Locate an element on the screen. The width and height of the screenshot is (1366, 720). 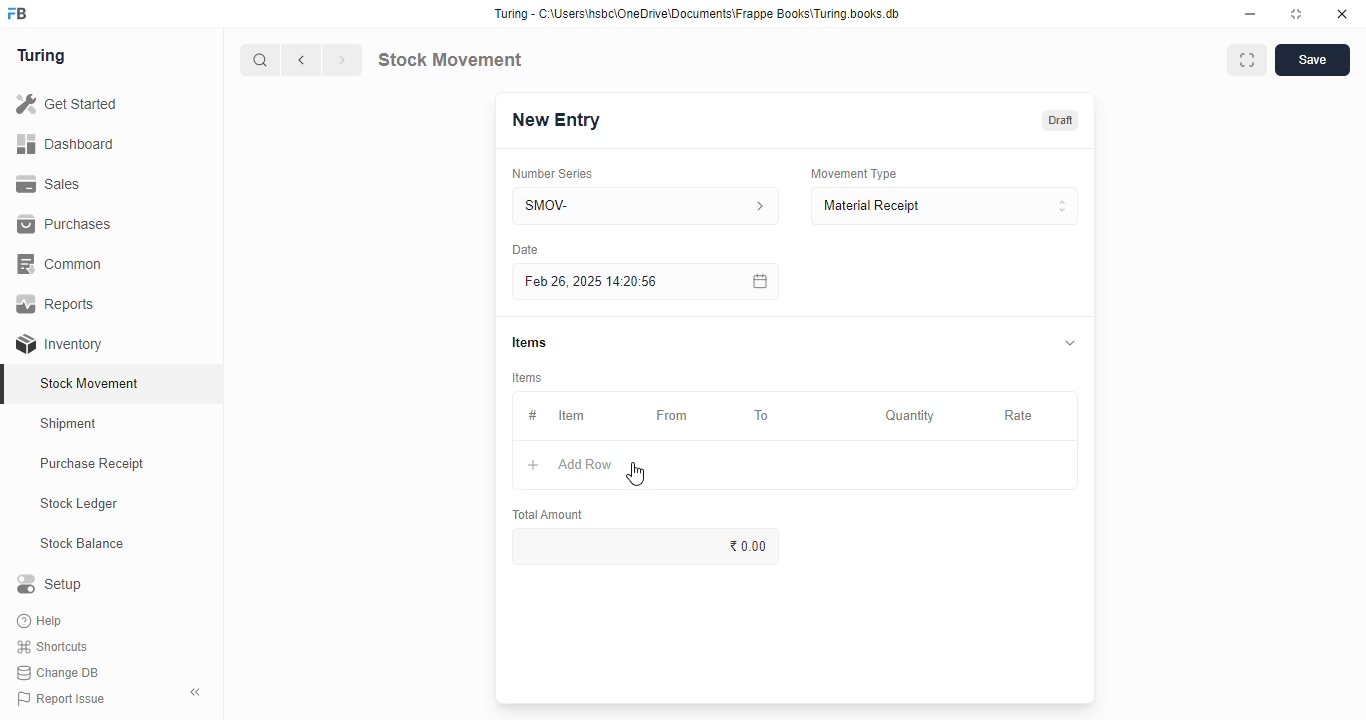
dashboard is located at coordinates (65, 145).